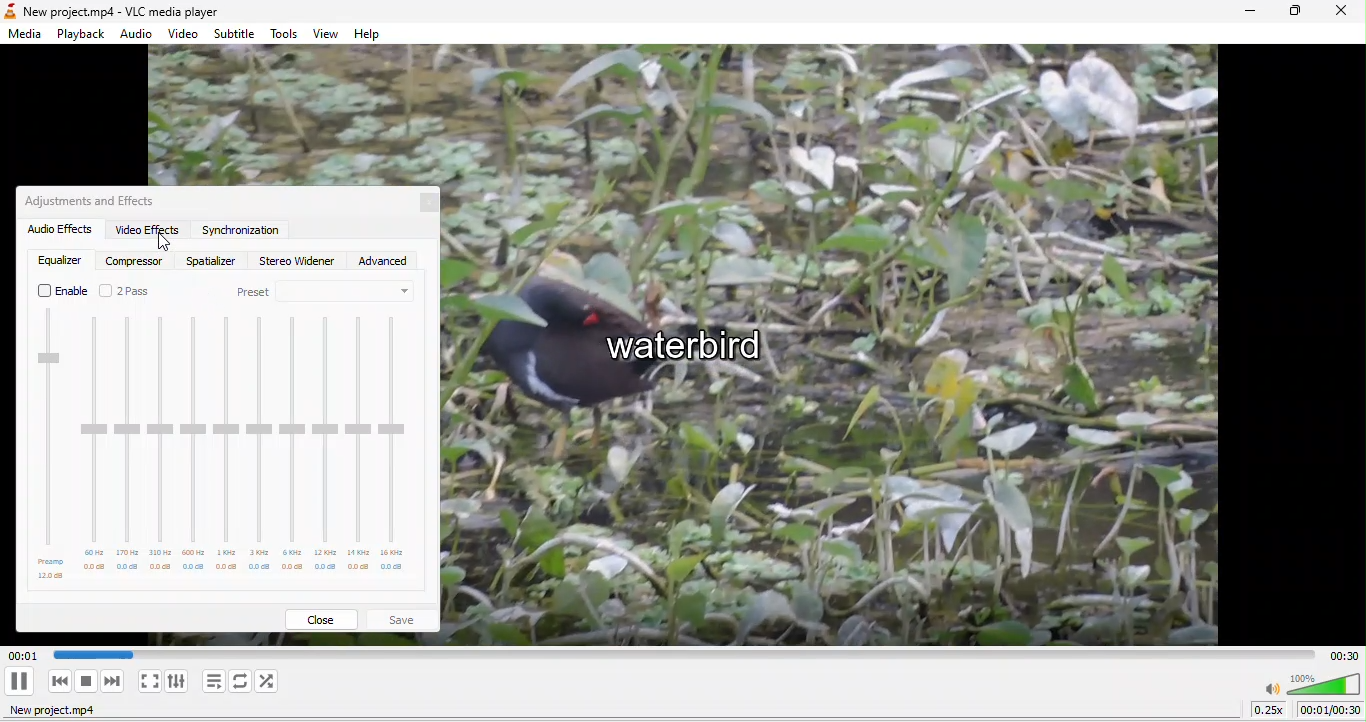 Image resolution: width=1366 pixels, height=722 pixels. I want to click on 310hz volume bar, so click(160, 444).